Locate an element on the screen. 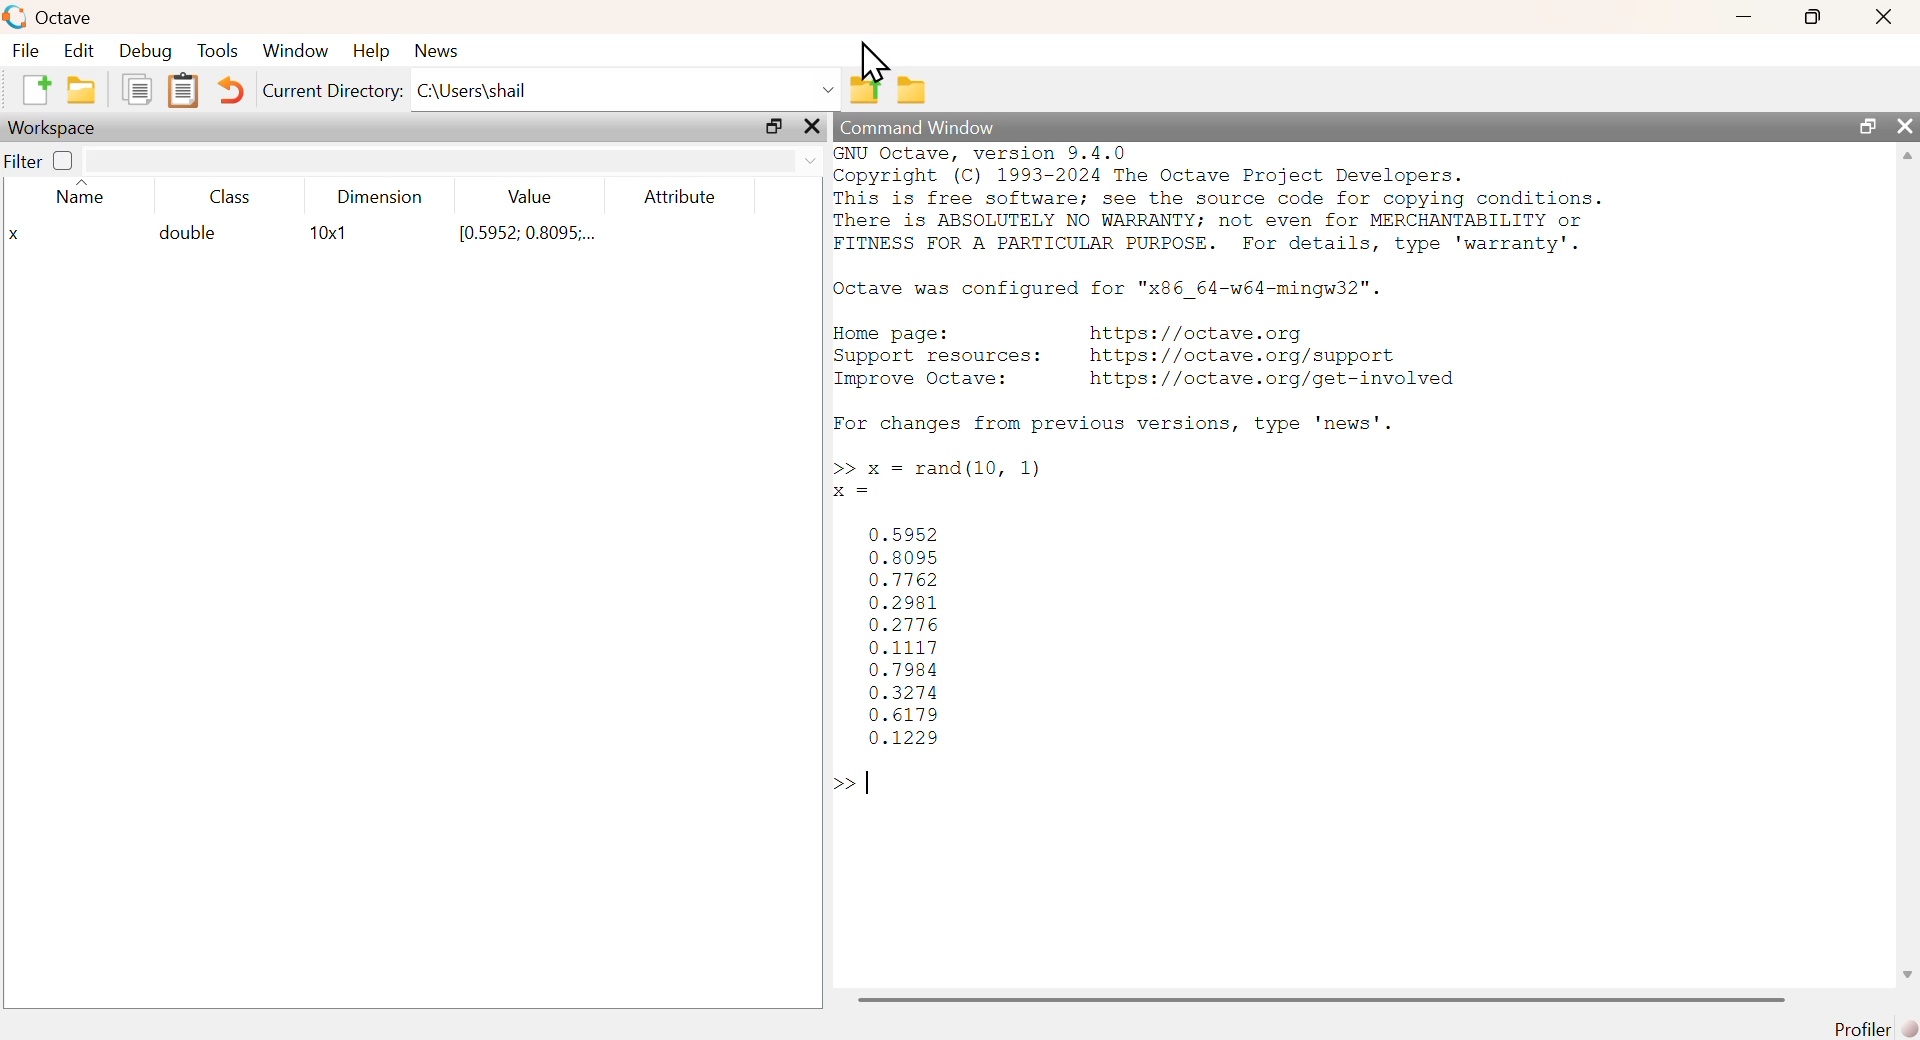 The width and height of the screenshot is (1920, 1040). [0.5952; 0.8095... is located at coordinates (526, 236).